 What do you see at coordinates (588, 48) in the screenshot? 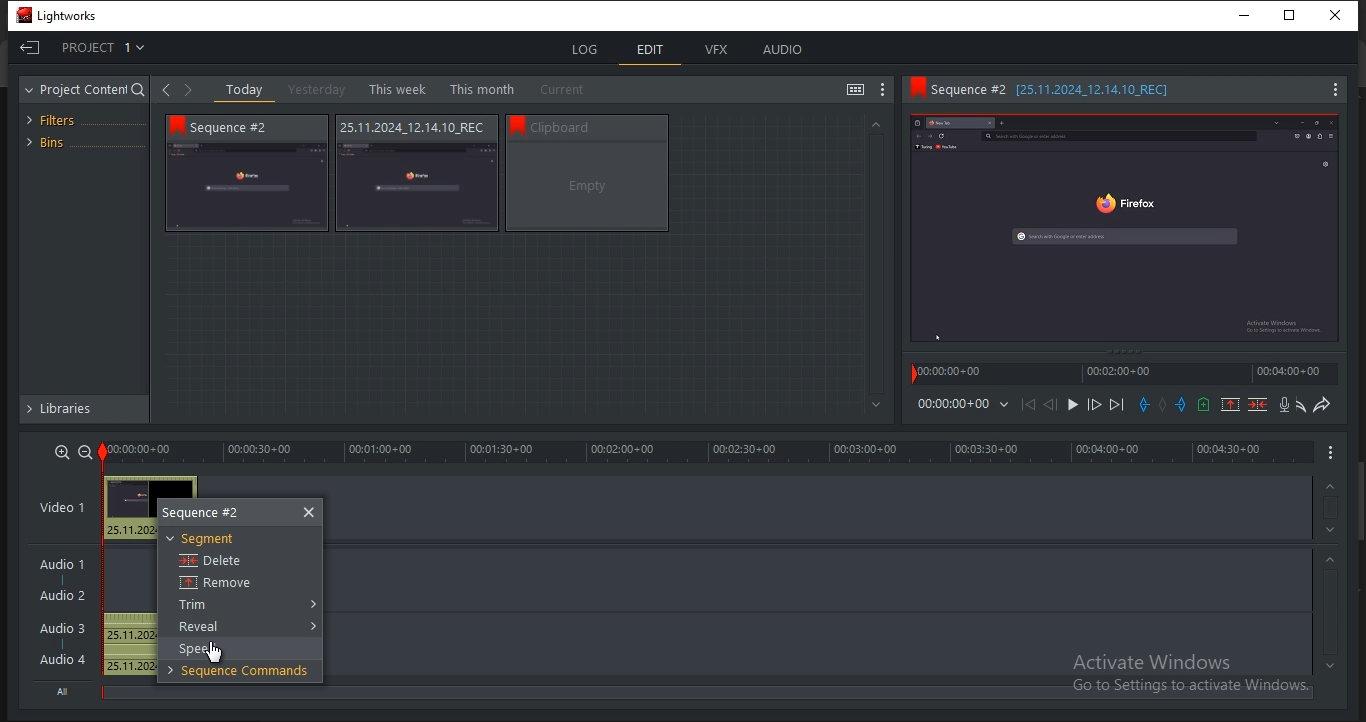
I see `log` at bounding box center [588, 48].